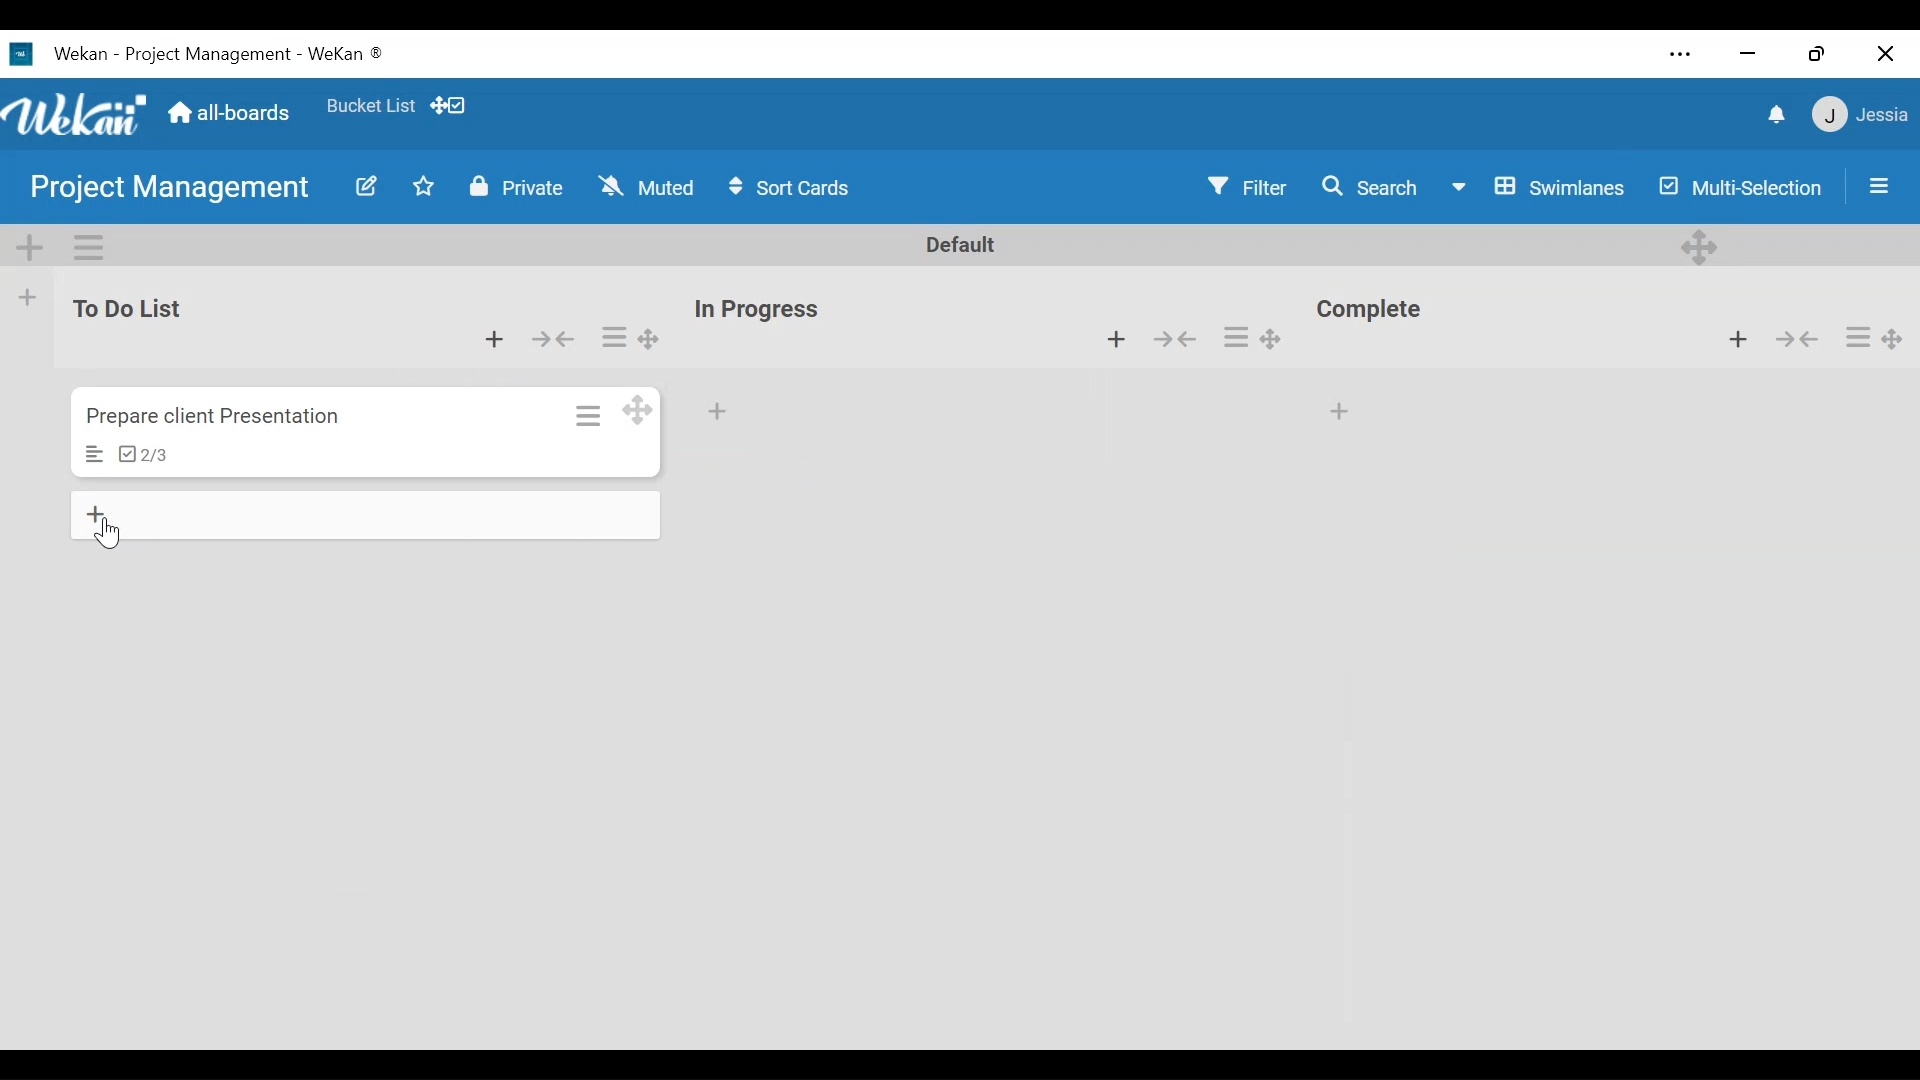 The width and height of the screenshot is (1920, 1080). Describe the element at coordinates (161, 189) in the screenshot. I see `Project management` at that location.